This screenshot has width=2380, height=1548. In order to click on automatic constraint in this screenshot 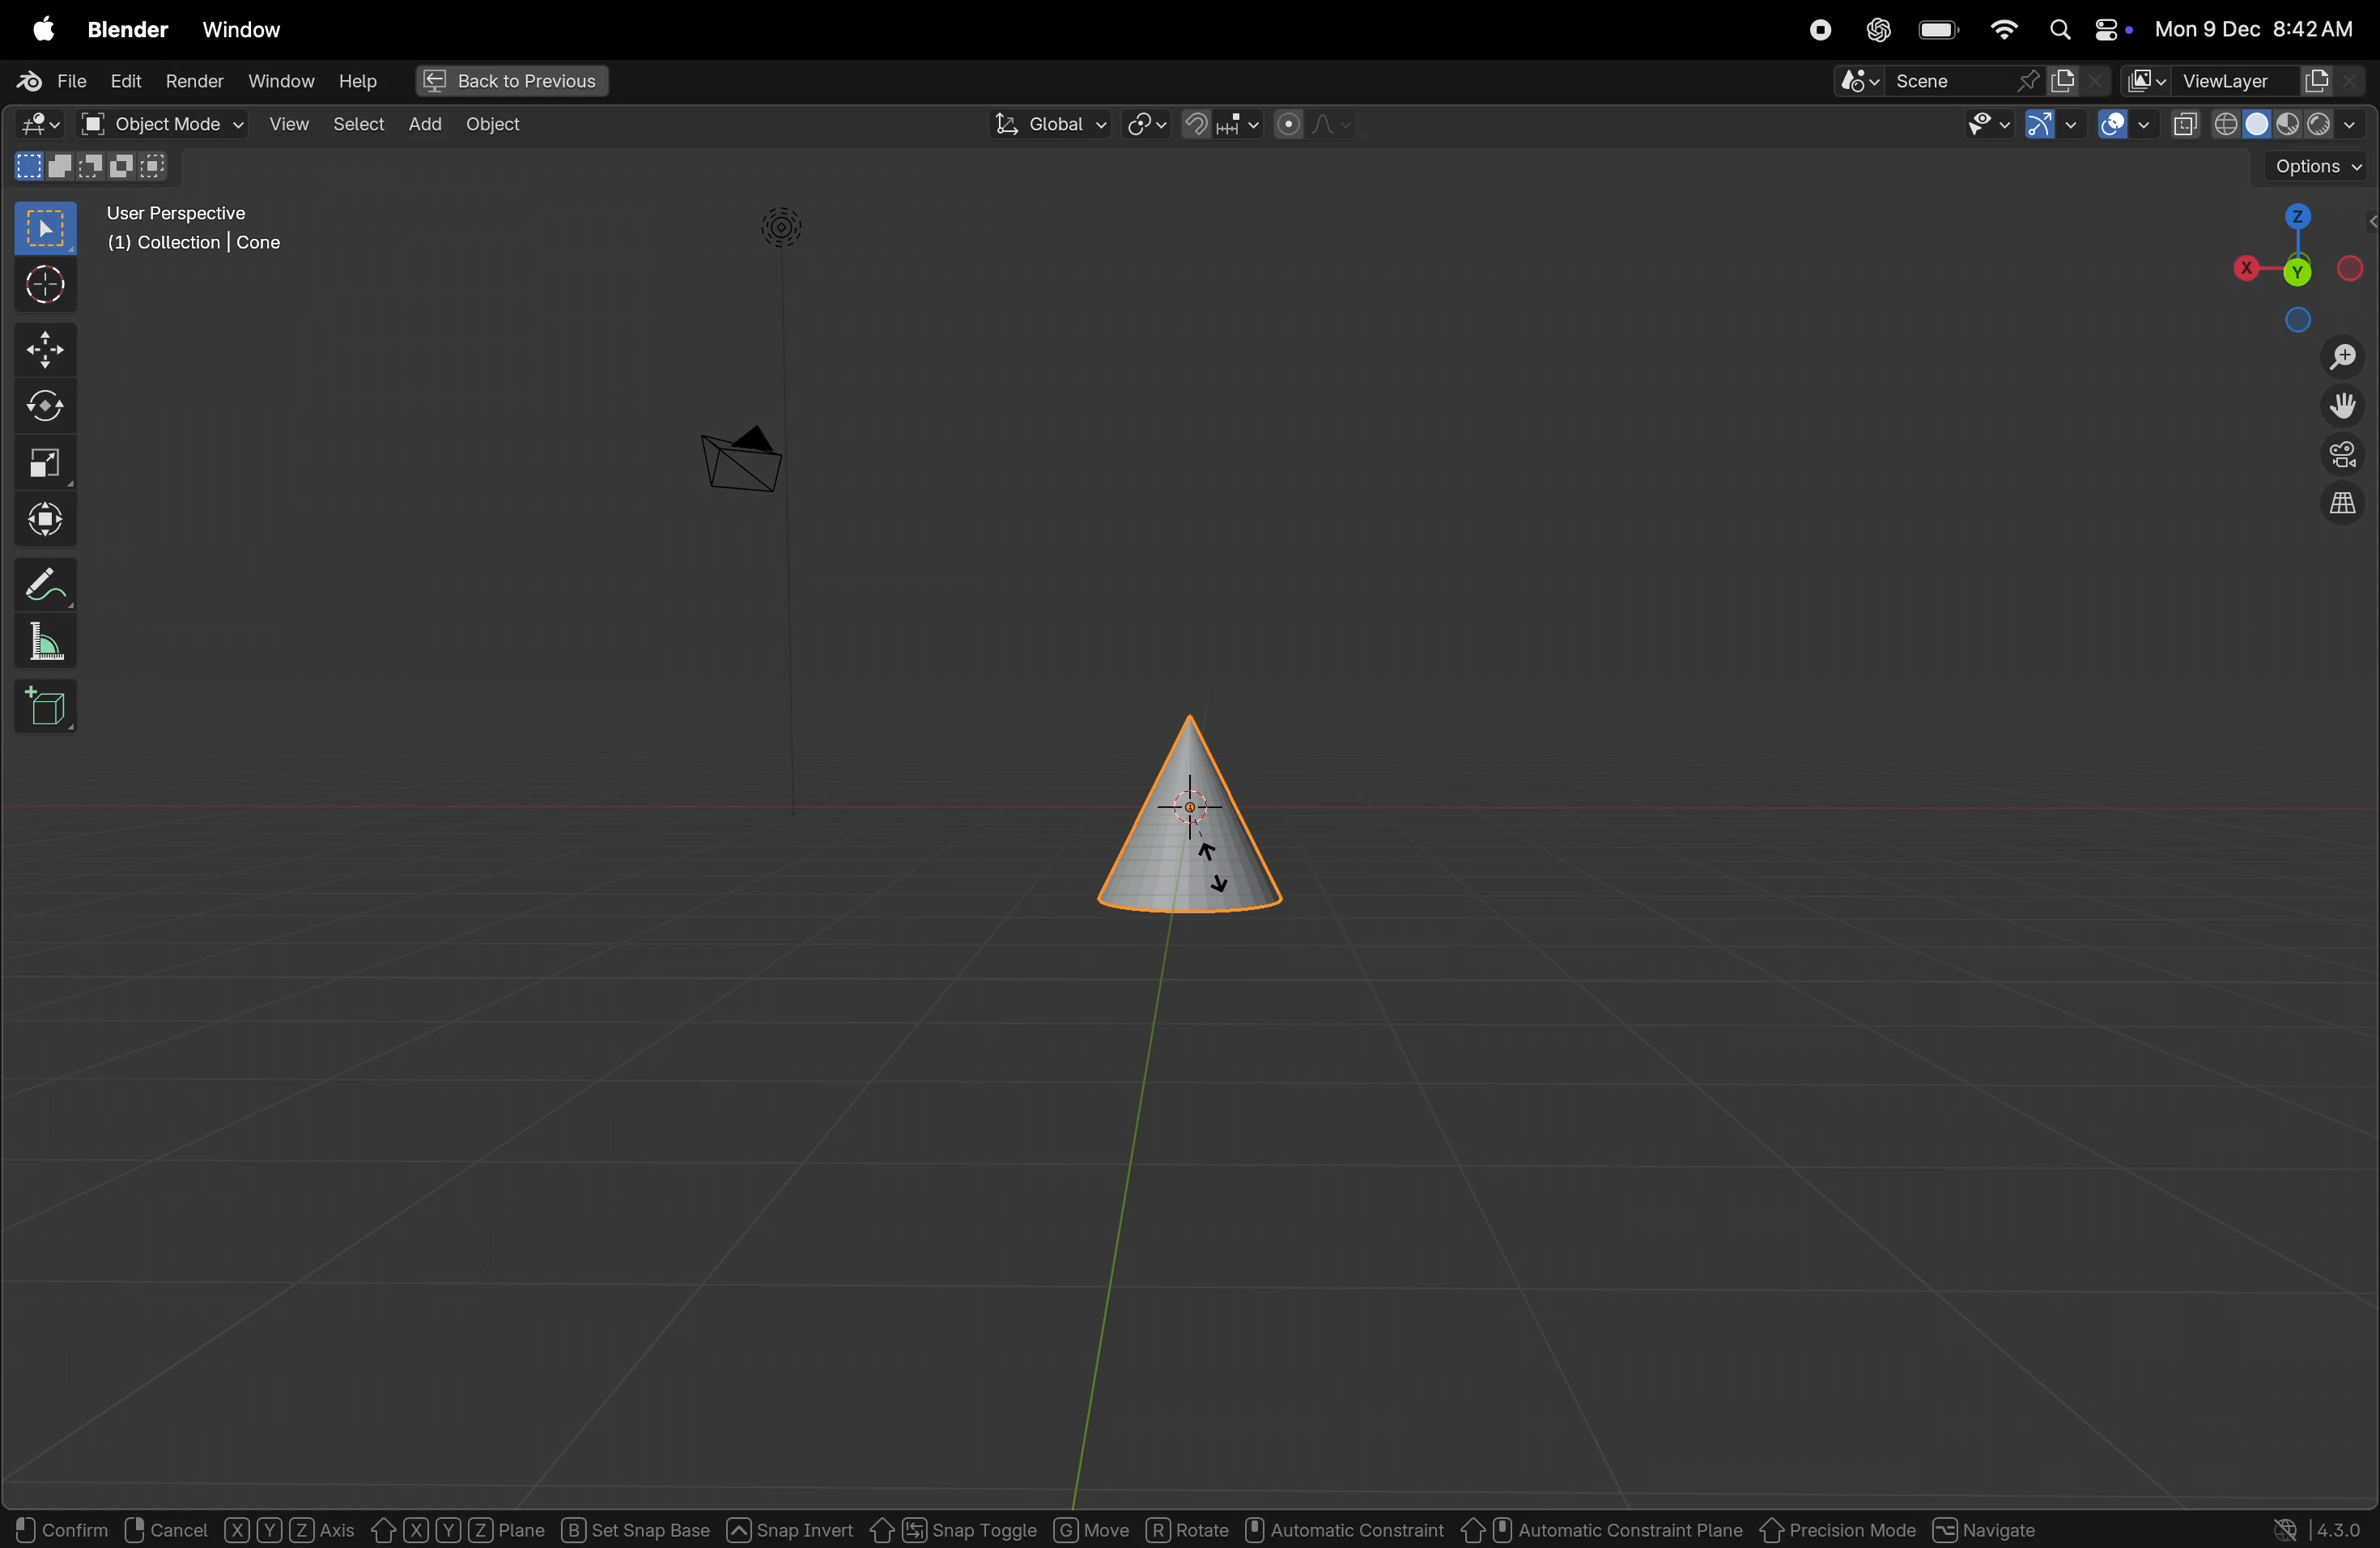, I will do `click(1346, 1527)`.